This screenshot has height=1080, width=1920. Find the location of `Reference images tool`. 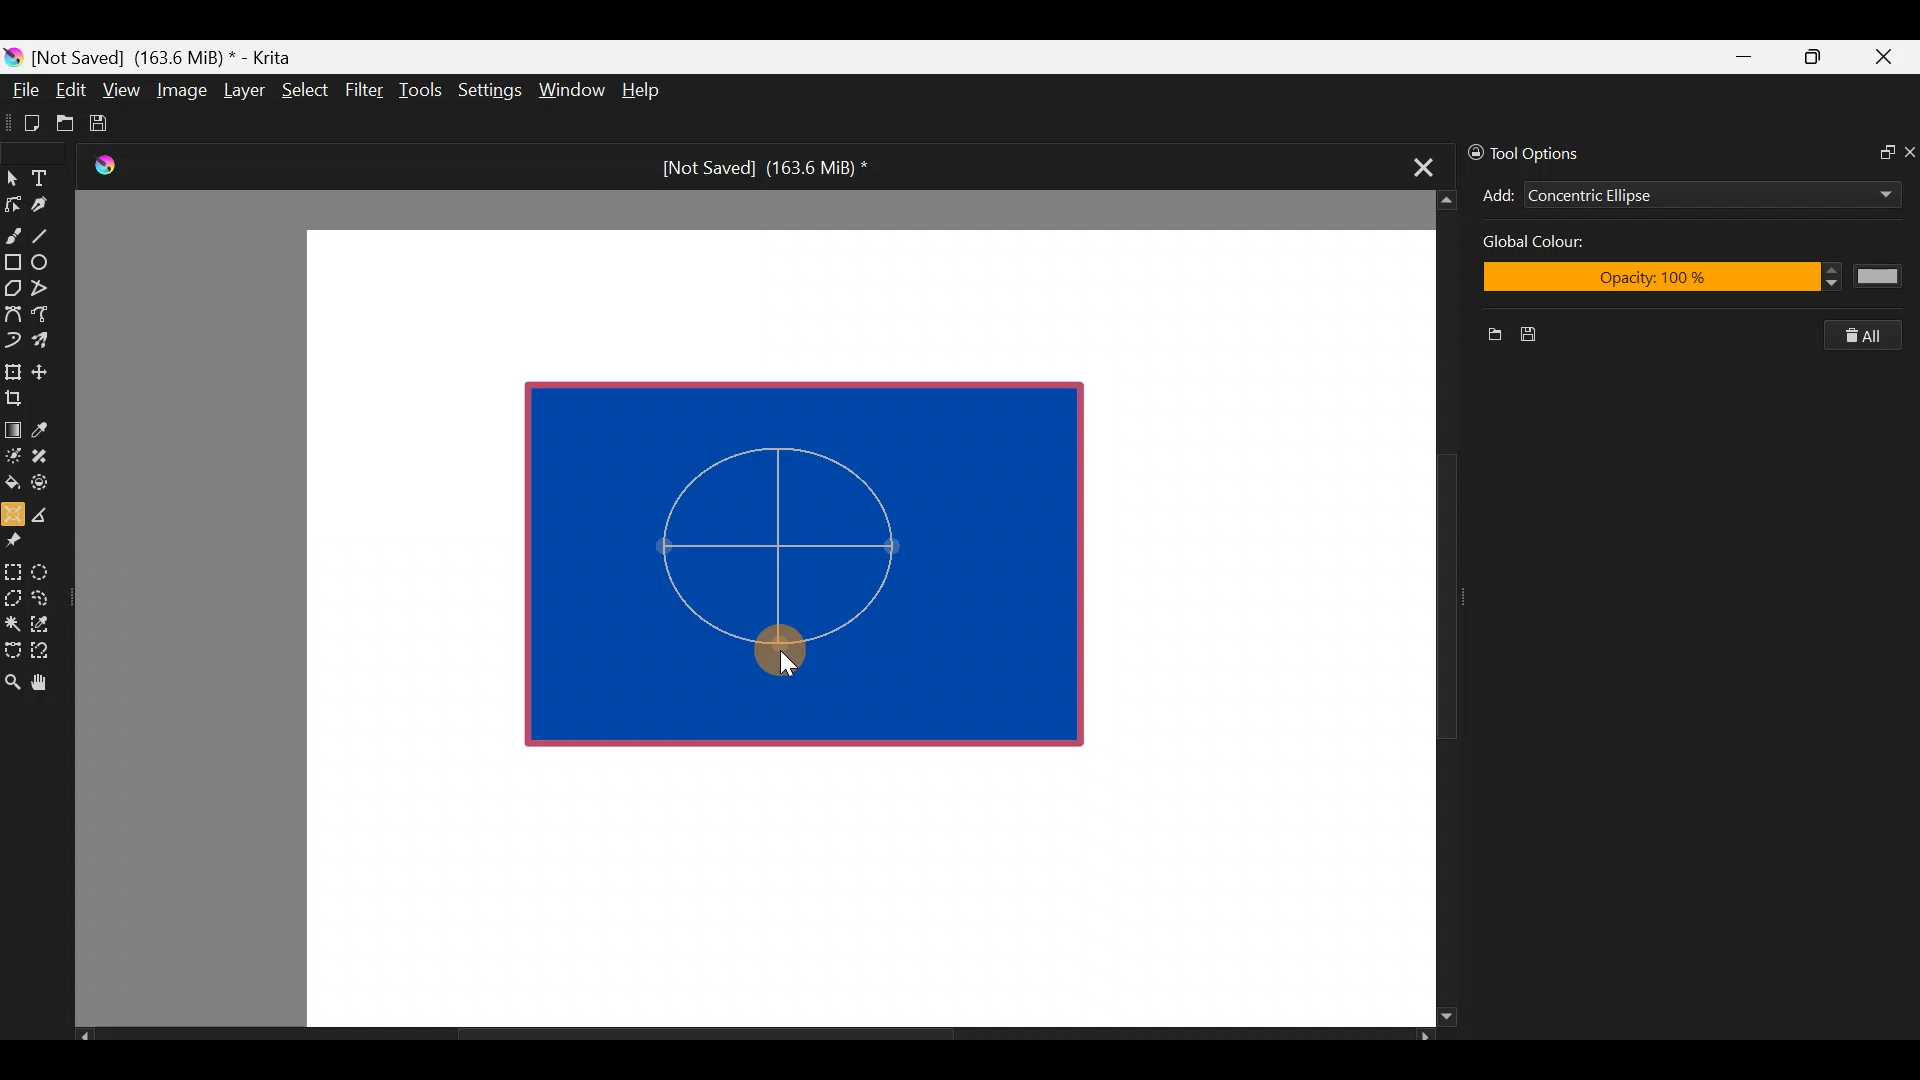

Reference images tool is located at coordinates (20, 538).